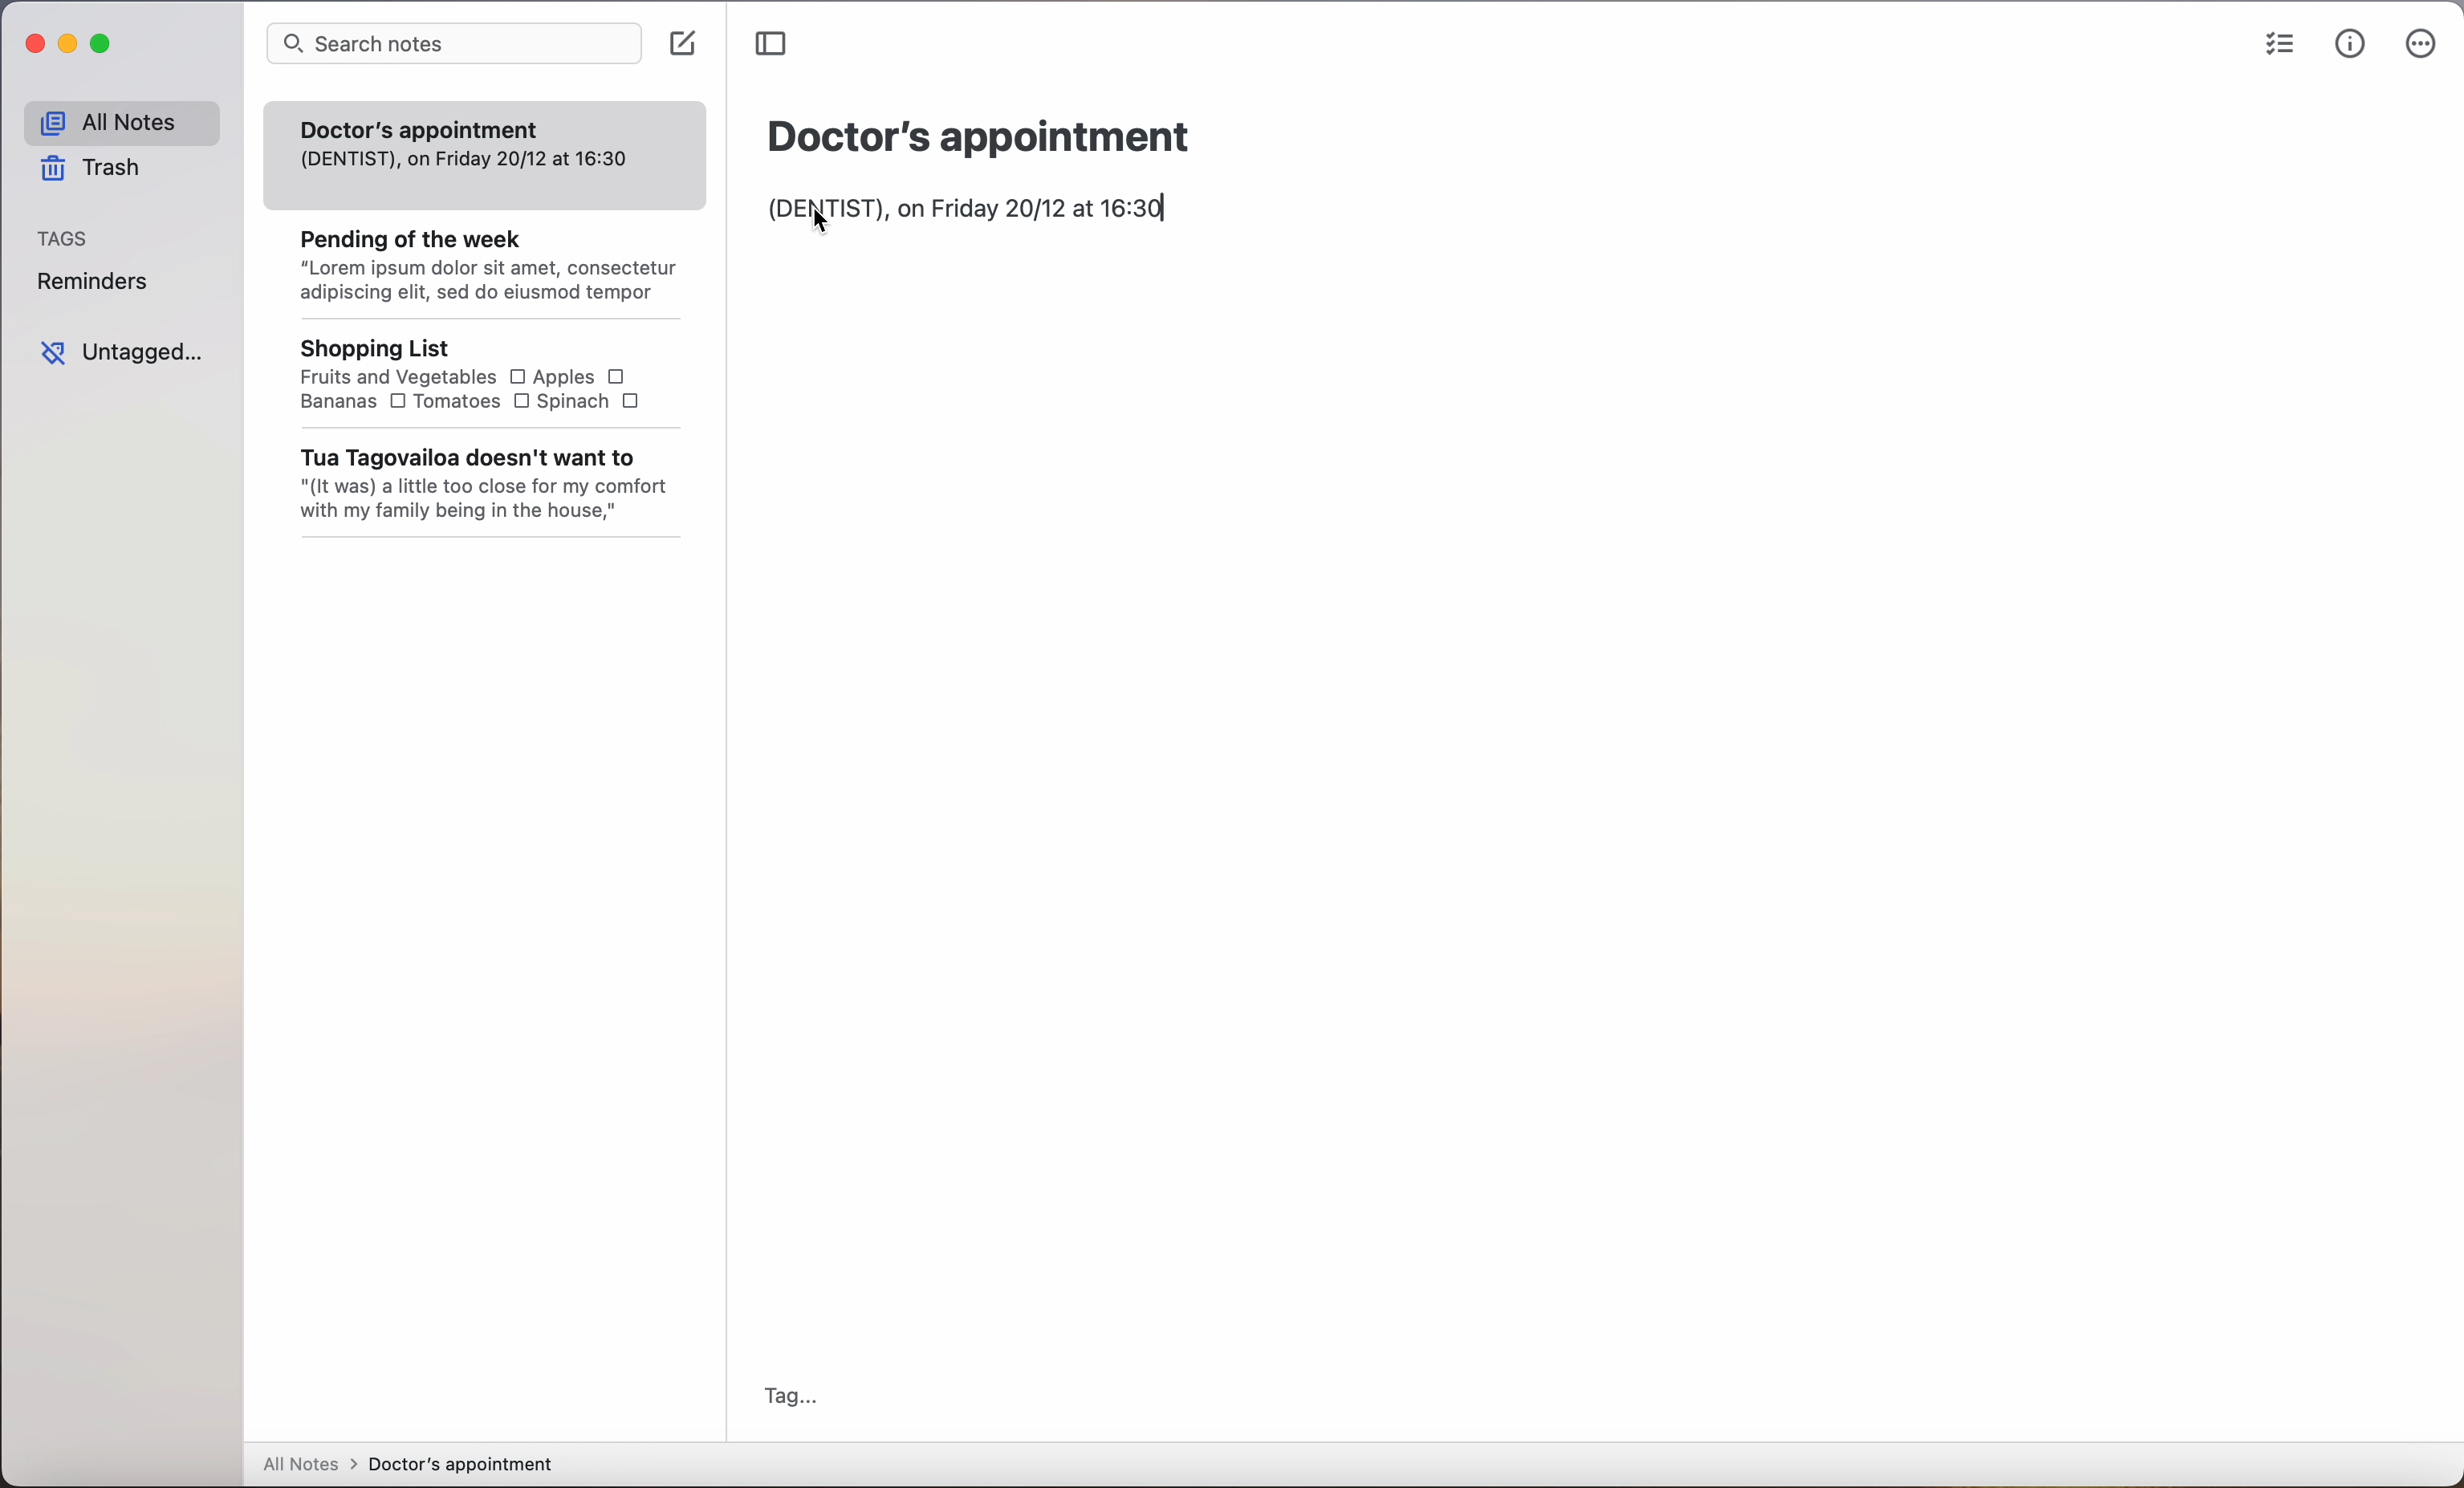 This screenshot has width=2464, height=1488. Describe the element at coordinates (480, 485) in the screenshot. I see `Tua Tagovailoa doesn't want to
"(It was) a little too close for my comfort
with my family being in the house,"` at that location.